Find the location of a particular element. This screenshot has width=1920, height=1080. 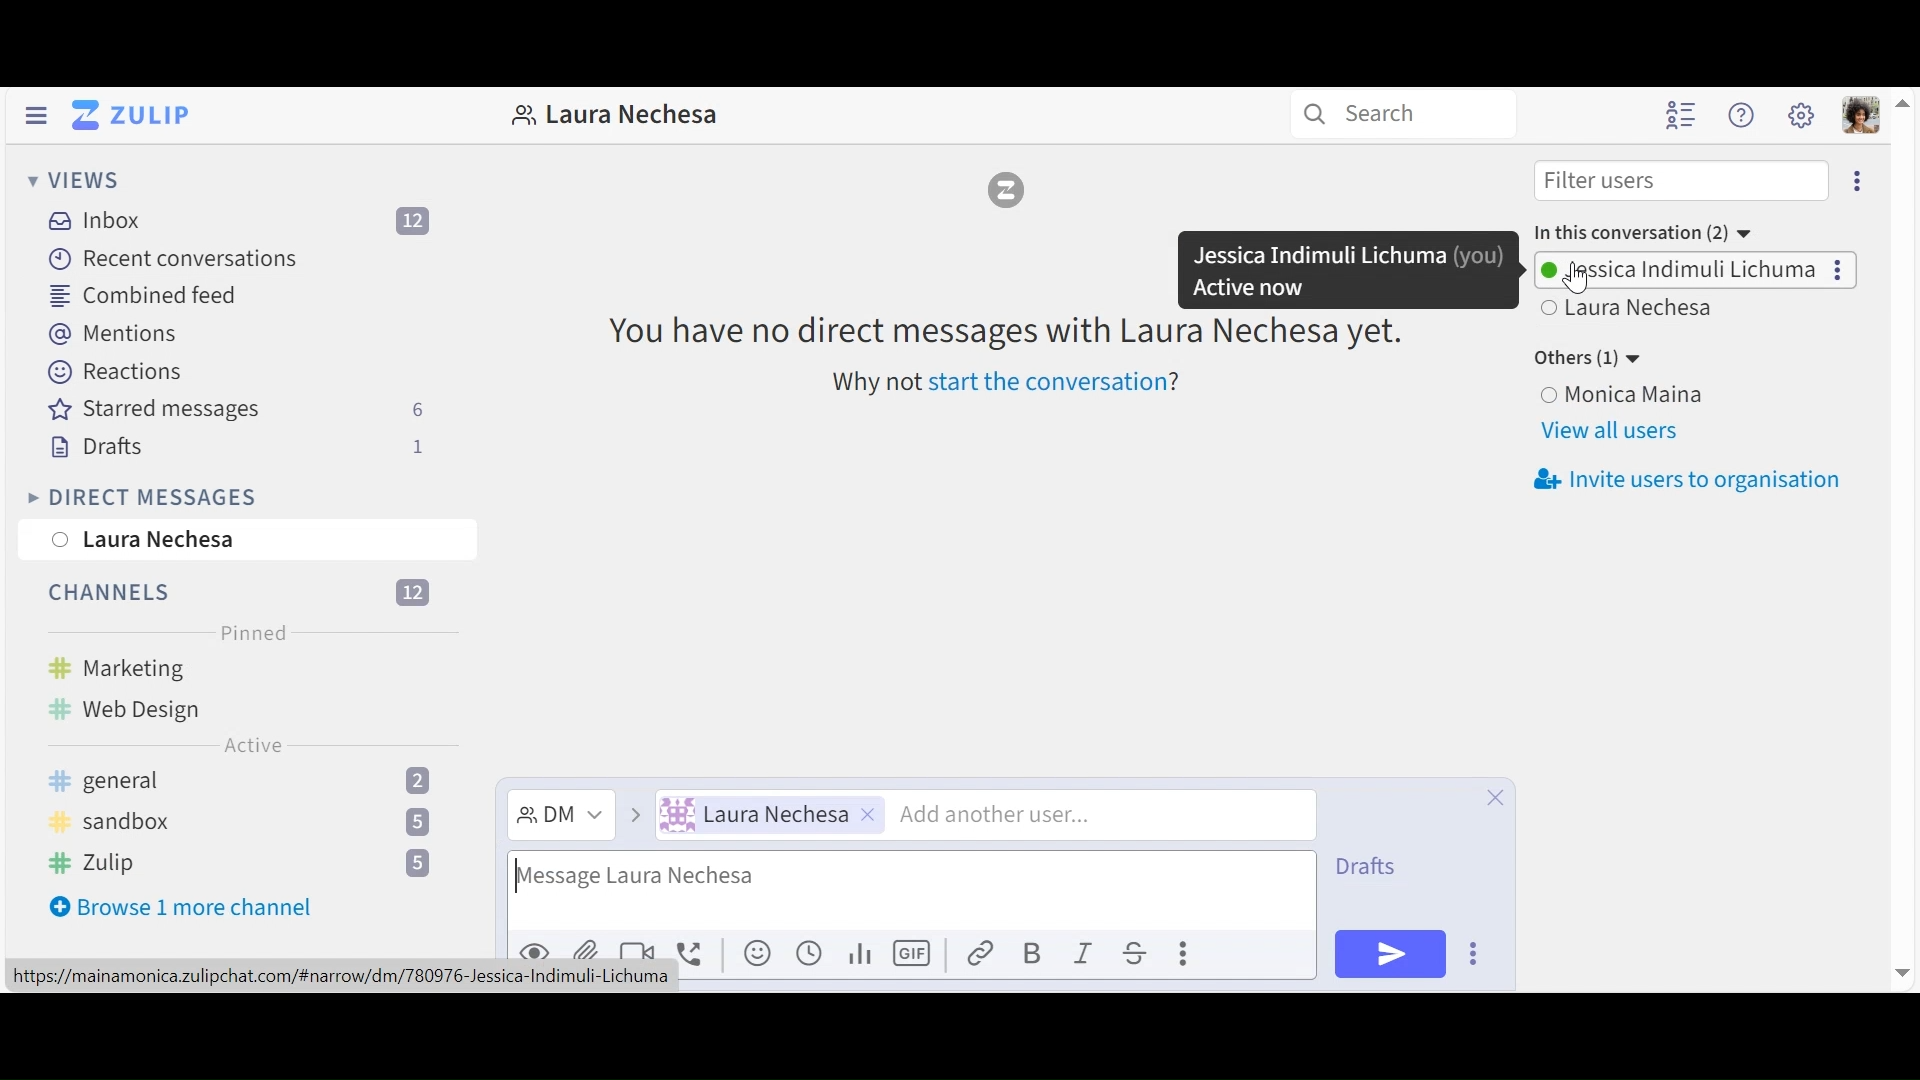

Help menu is located at coordinates (1744, 116).